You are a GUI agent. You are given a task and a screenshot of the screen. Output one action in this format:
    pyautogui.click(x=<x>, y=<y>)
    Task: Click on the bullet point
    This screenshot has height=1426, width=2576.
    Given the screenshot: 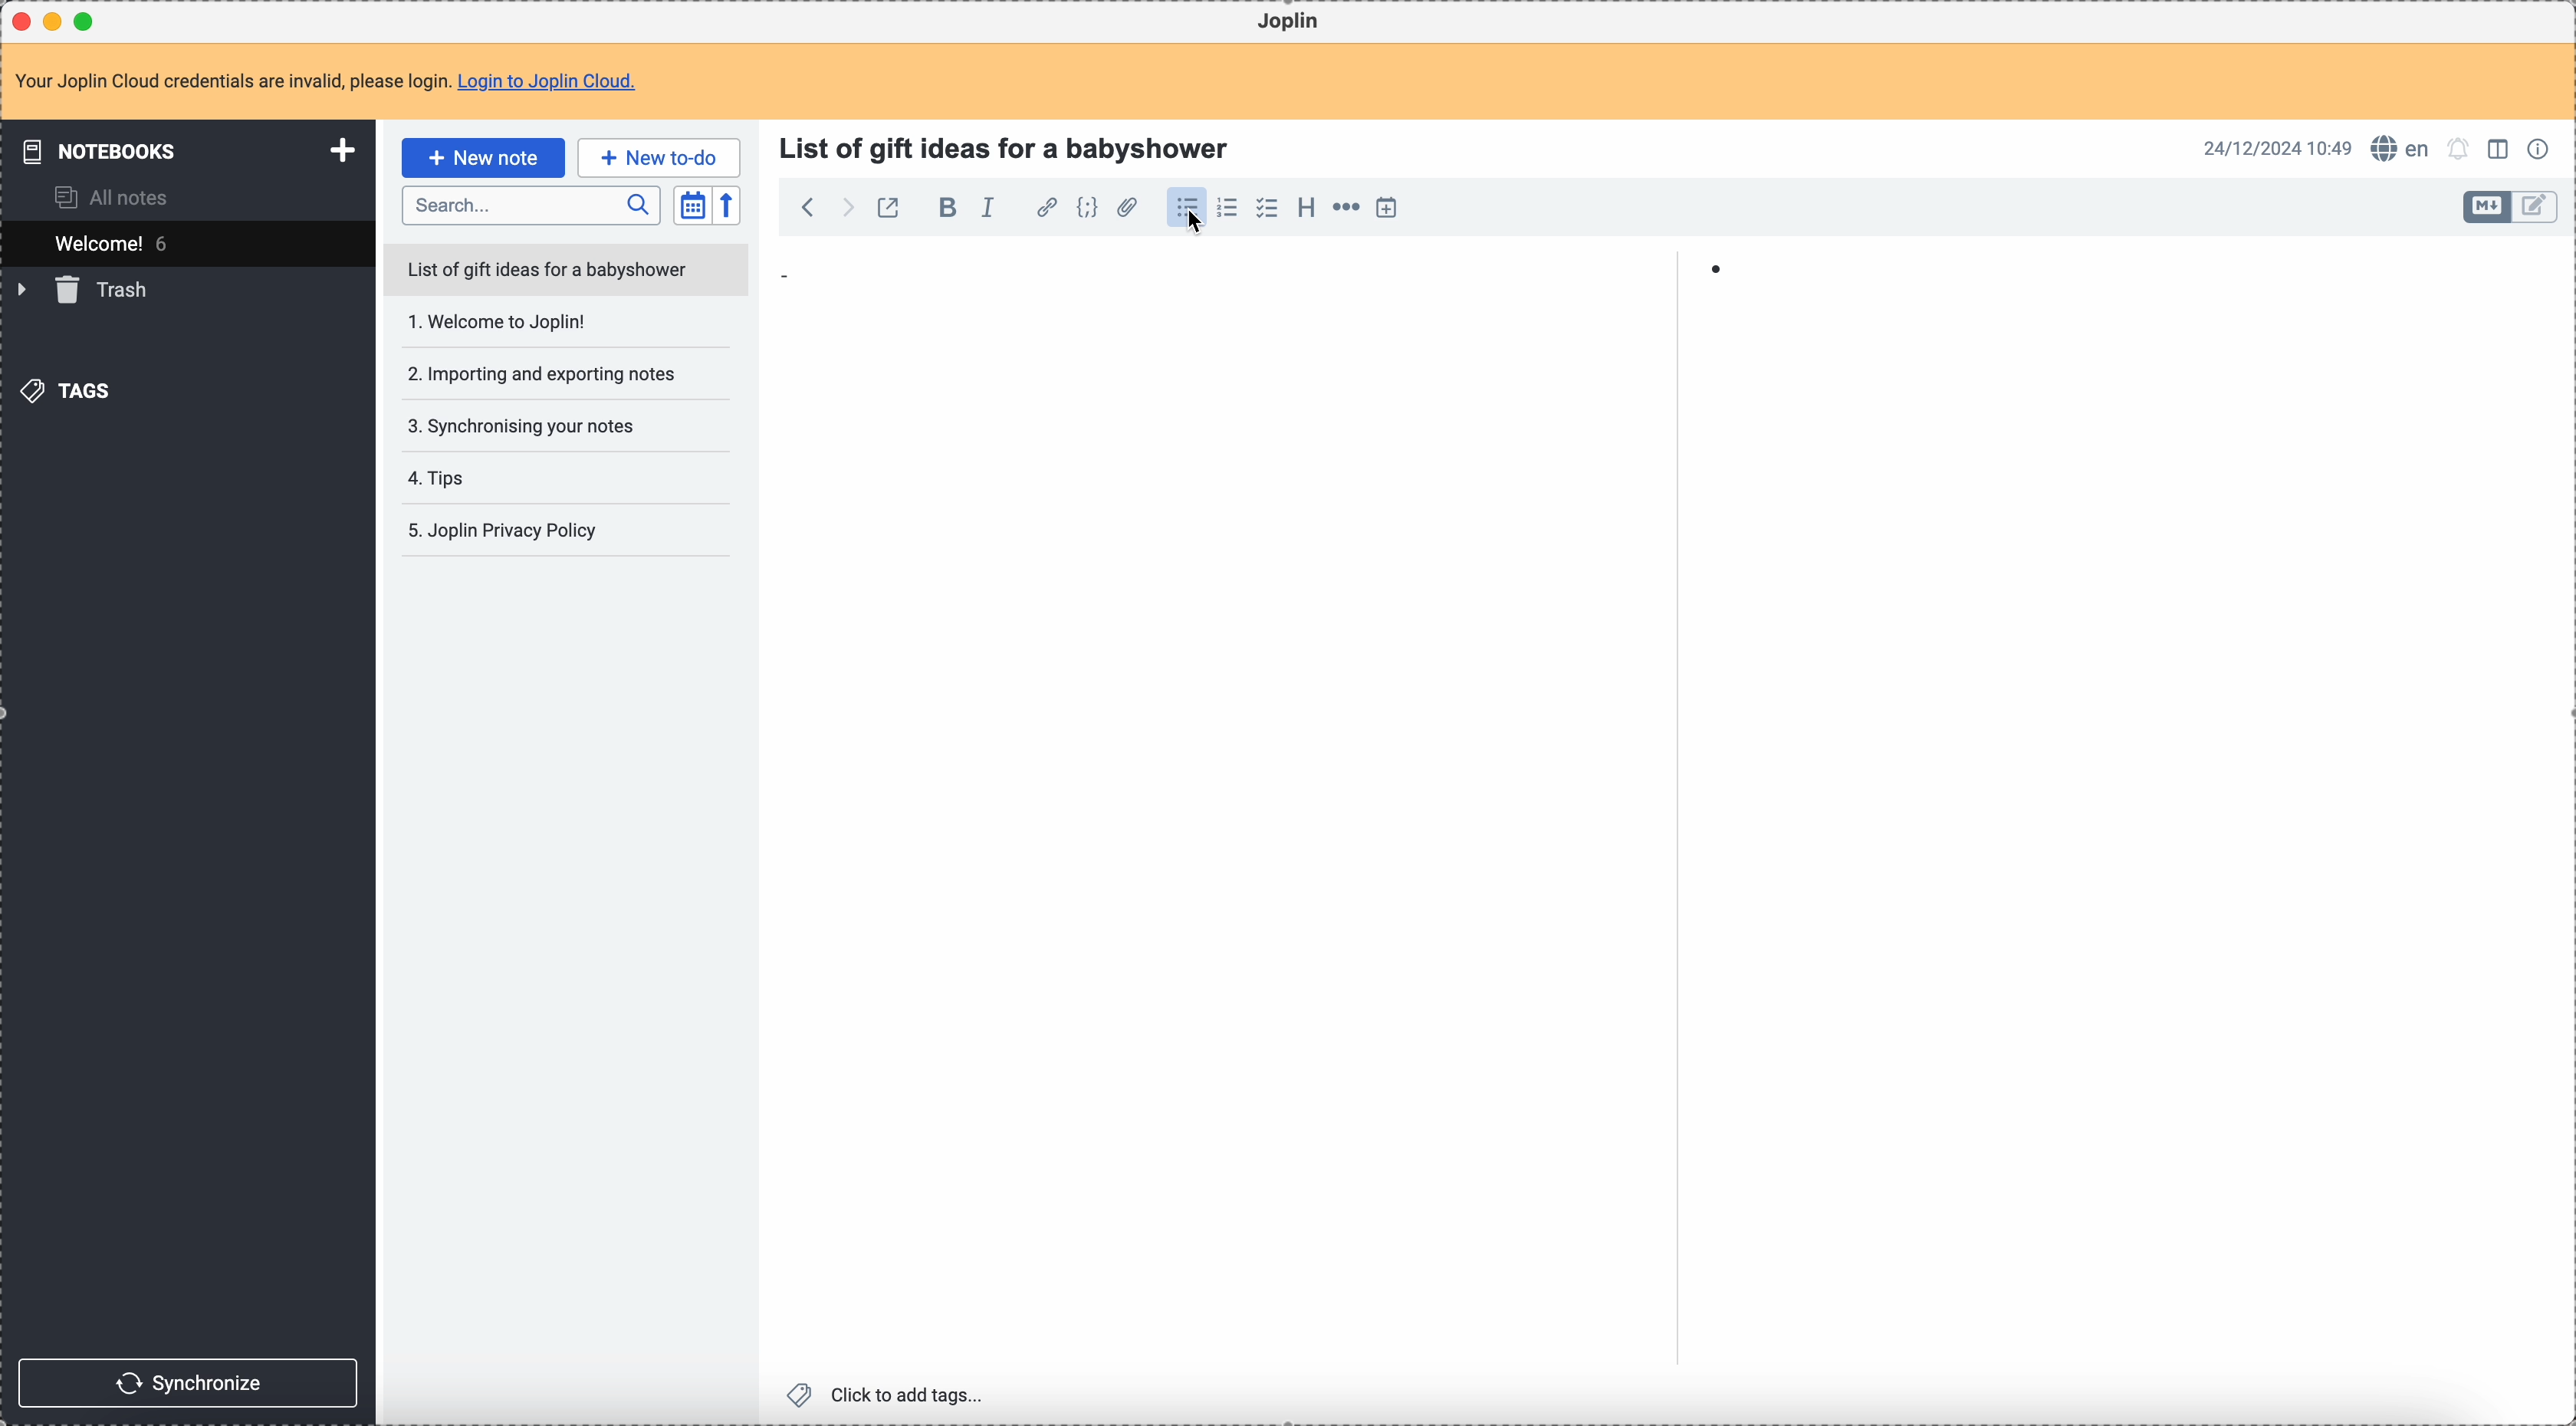 What is the action you would take?
    pyautogui.click(x=1716, y=268)
    